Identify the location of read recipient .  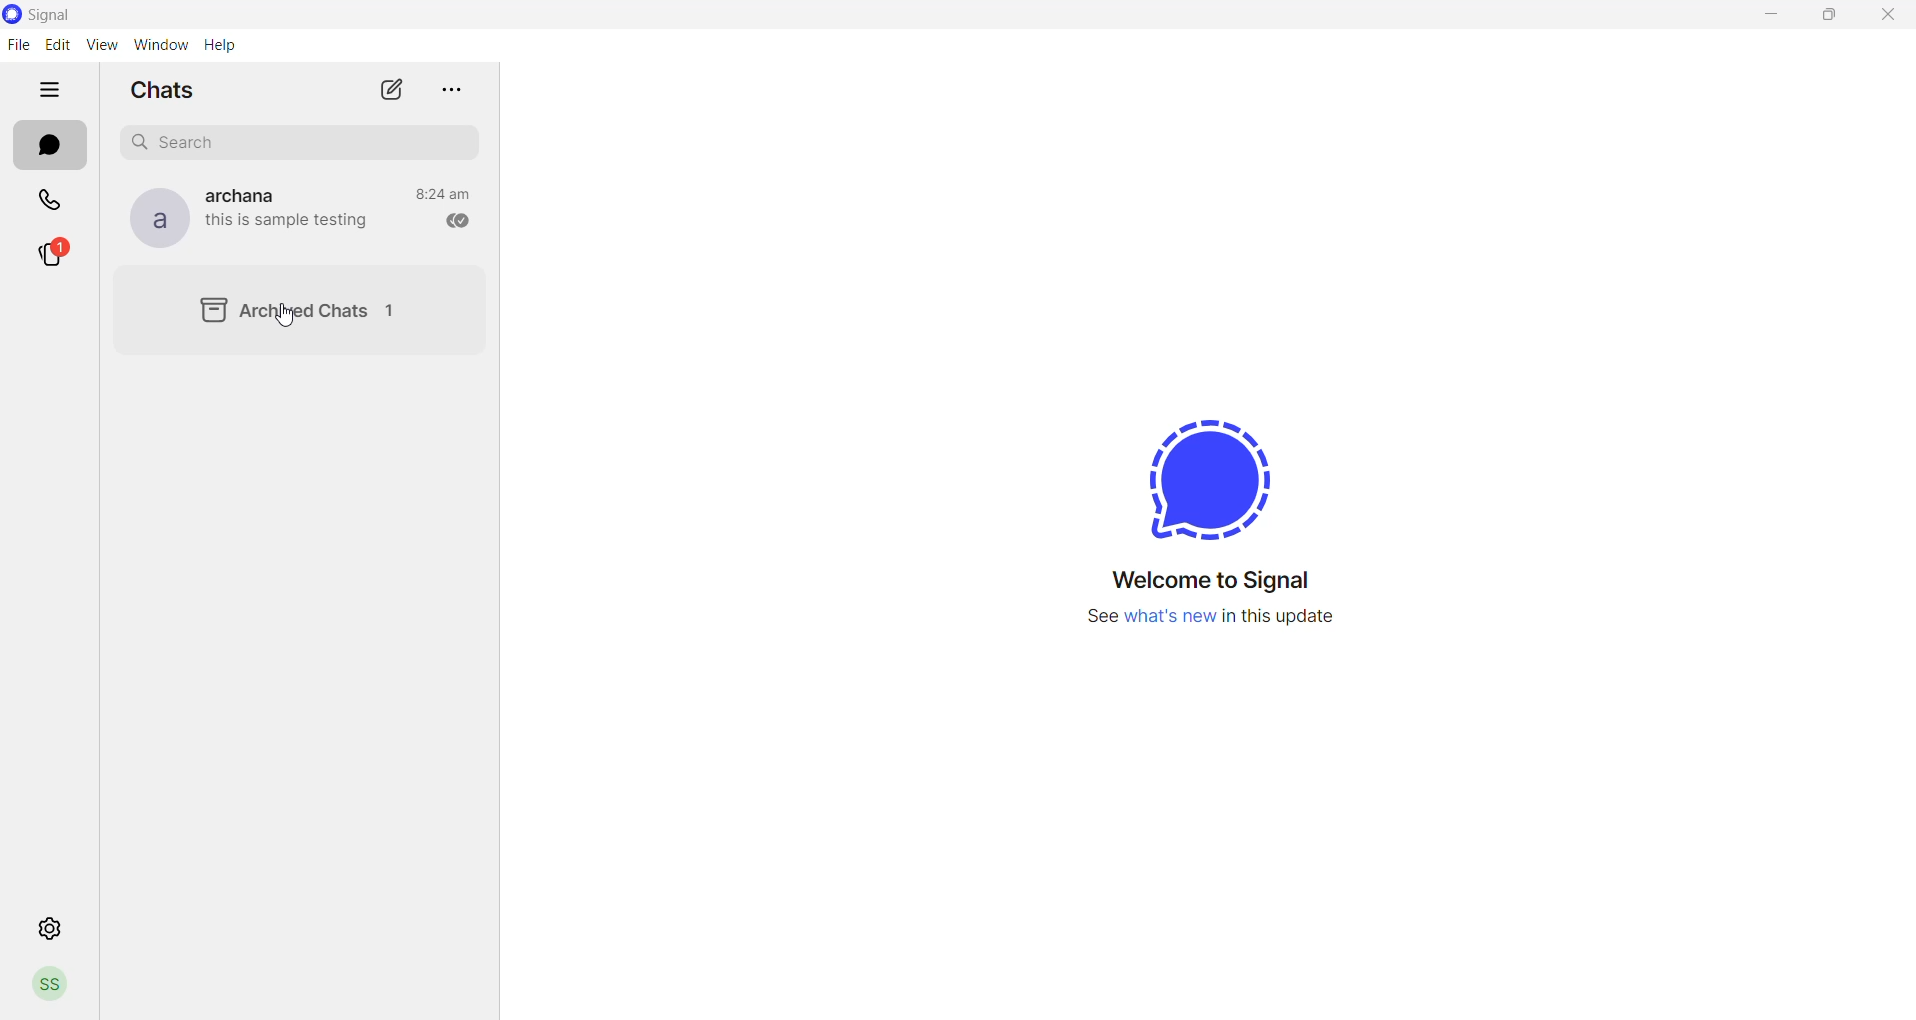
(458, 222).